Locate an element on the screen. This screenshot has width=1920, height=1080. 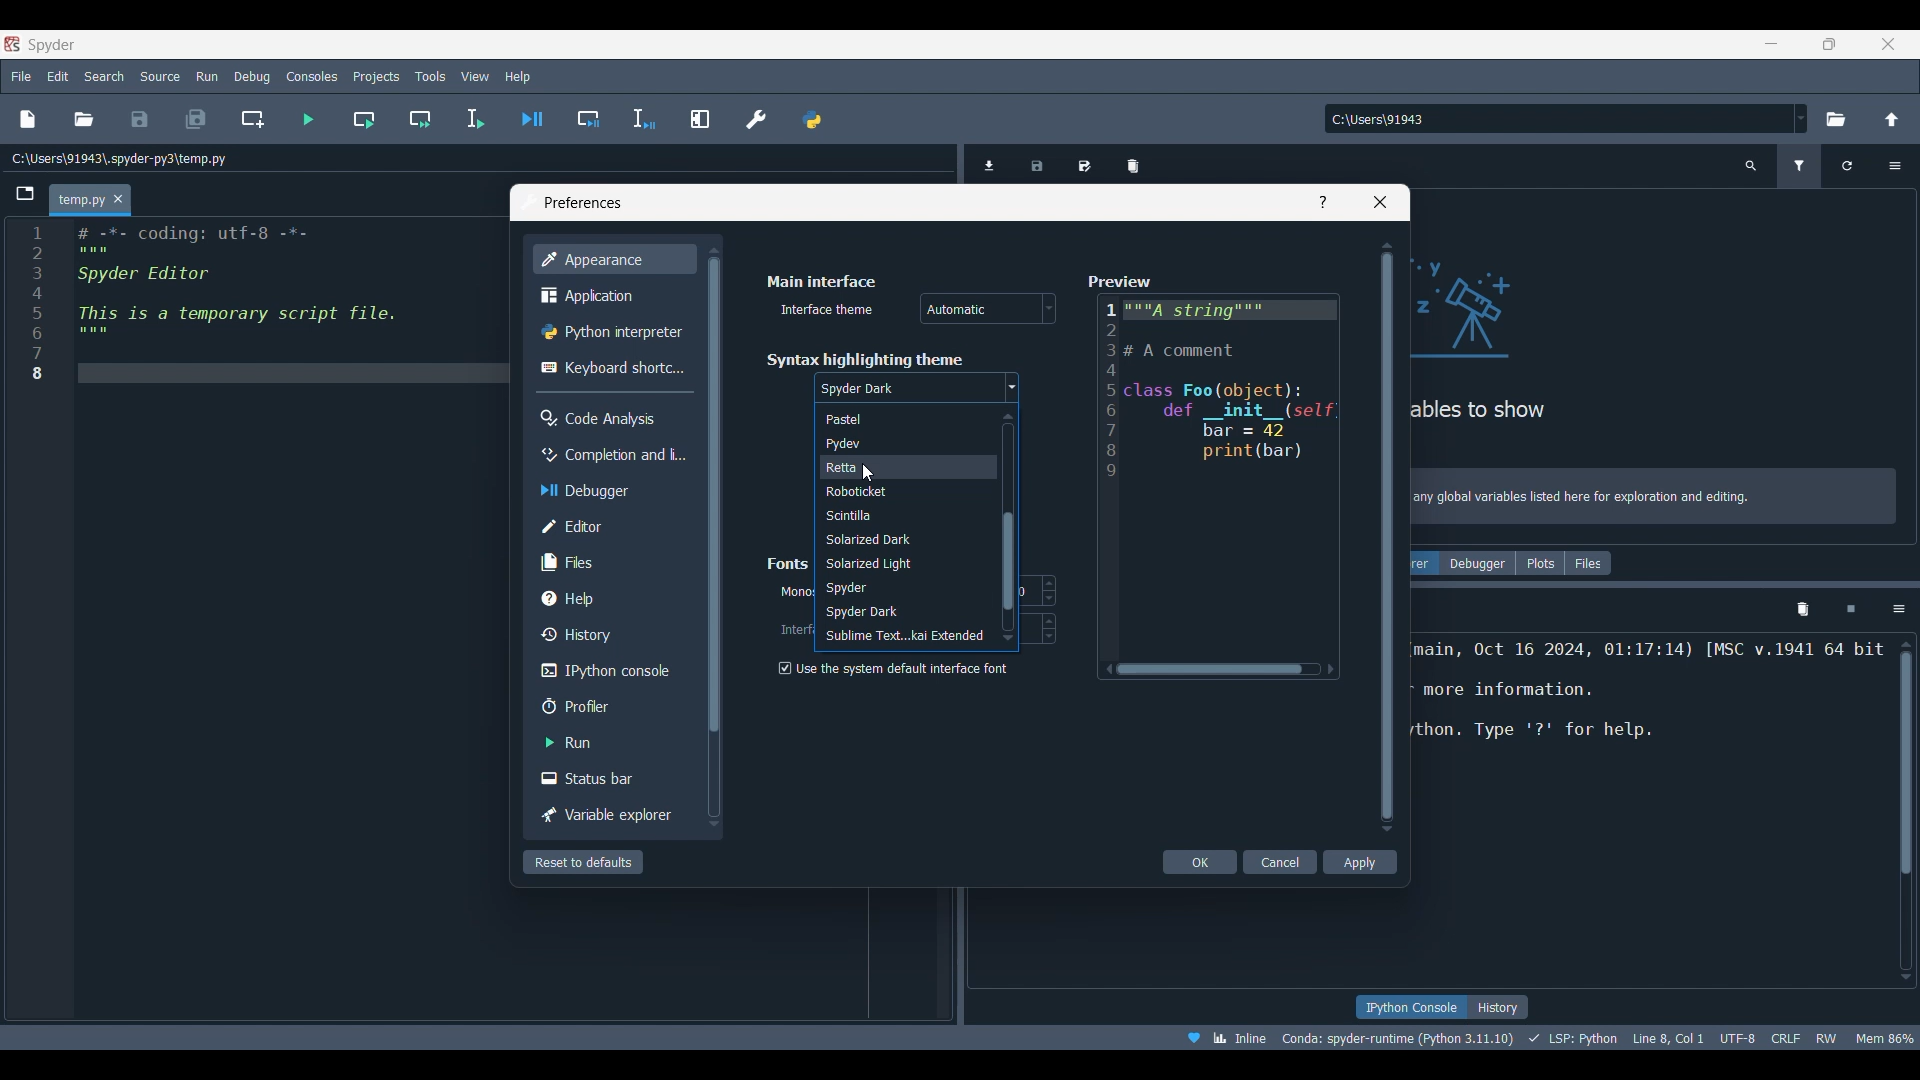
Editor is located at coordinates (610, 526).